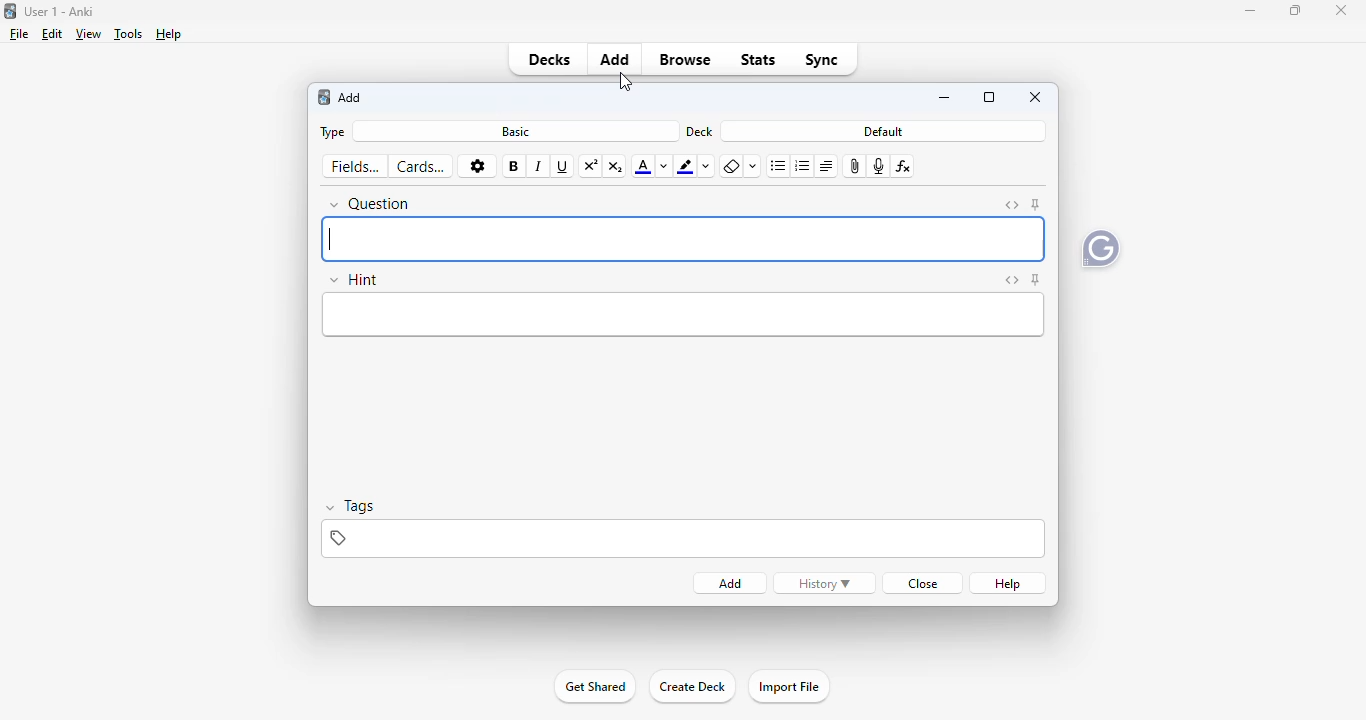  What do you see at coordinates (513, 167) in the screenshot?
I see `bold` at bounding box center [513, 167].